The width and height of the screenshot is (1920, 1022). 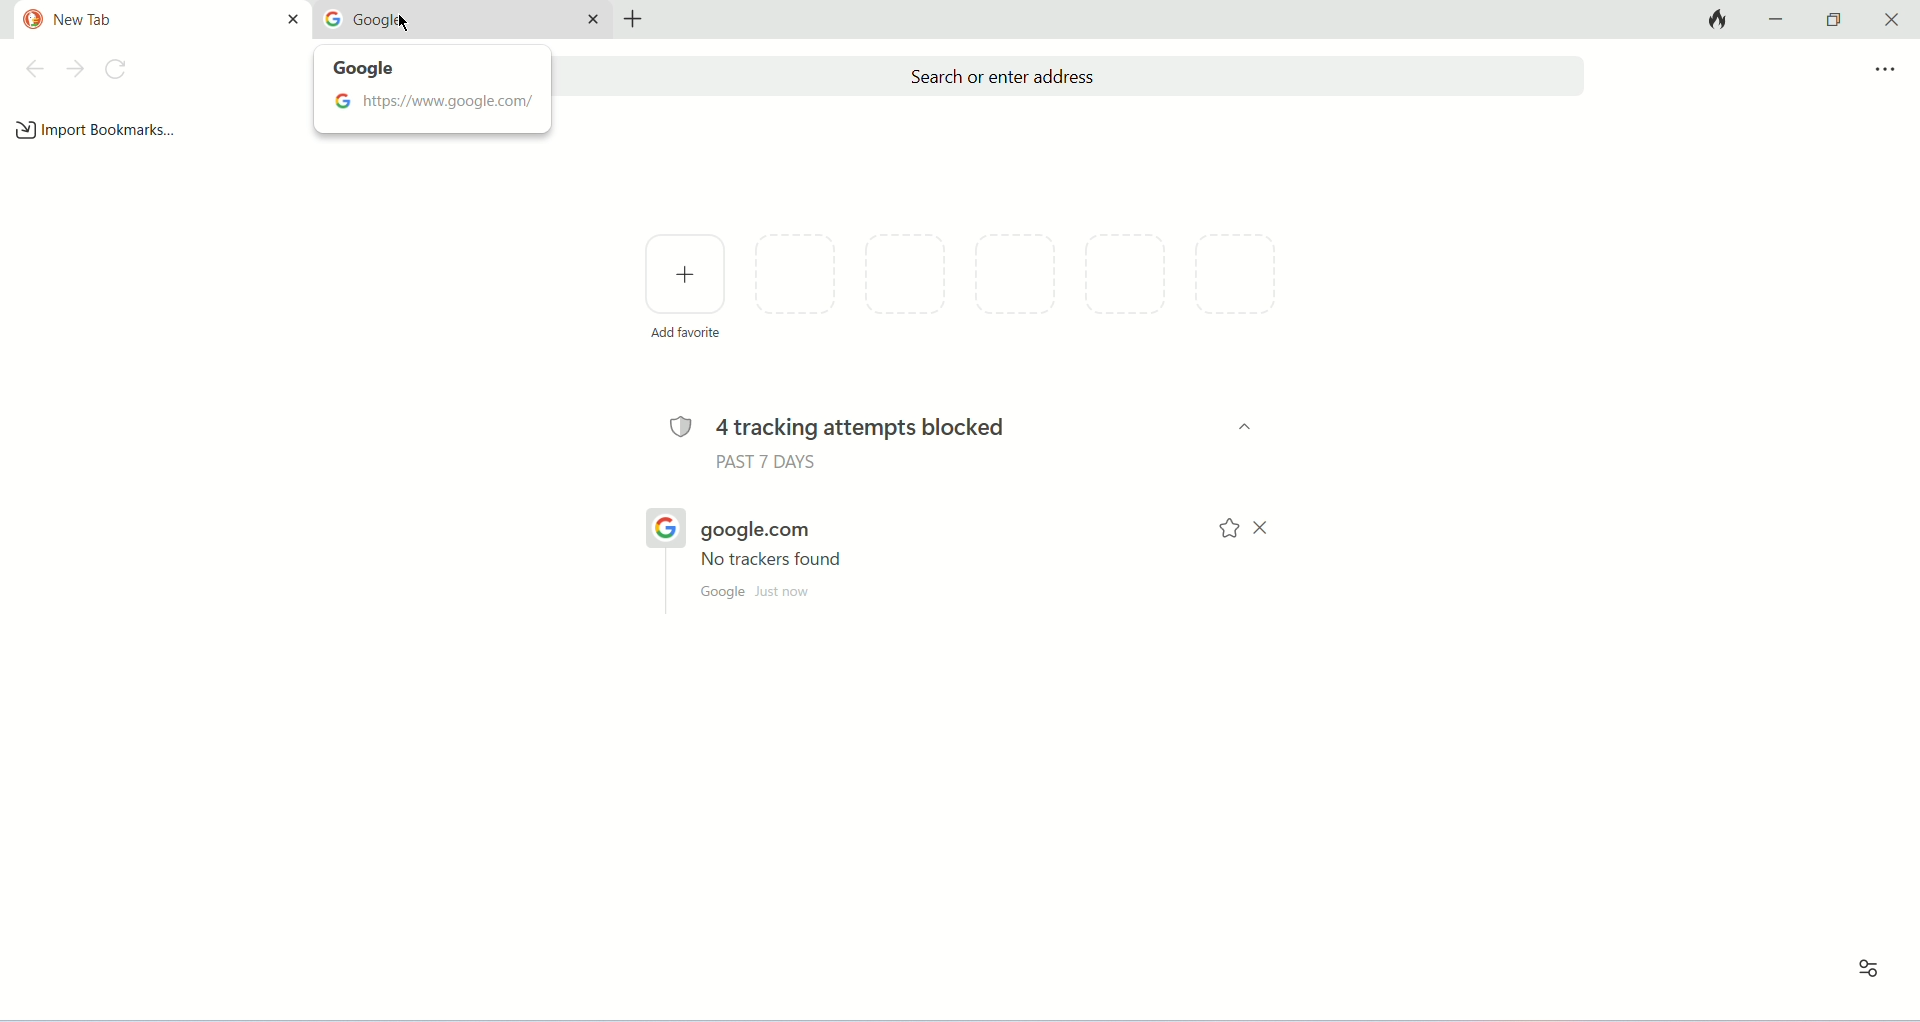 I want to click on mouse cursor, so click(x=407, y=24).